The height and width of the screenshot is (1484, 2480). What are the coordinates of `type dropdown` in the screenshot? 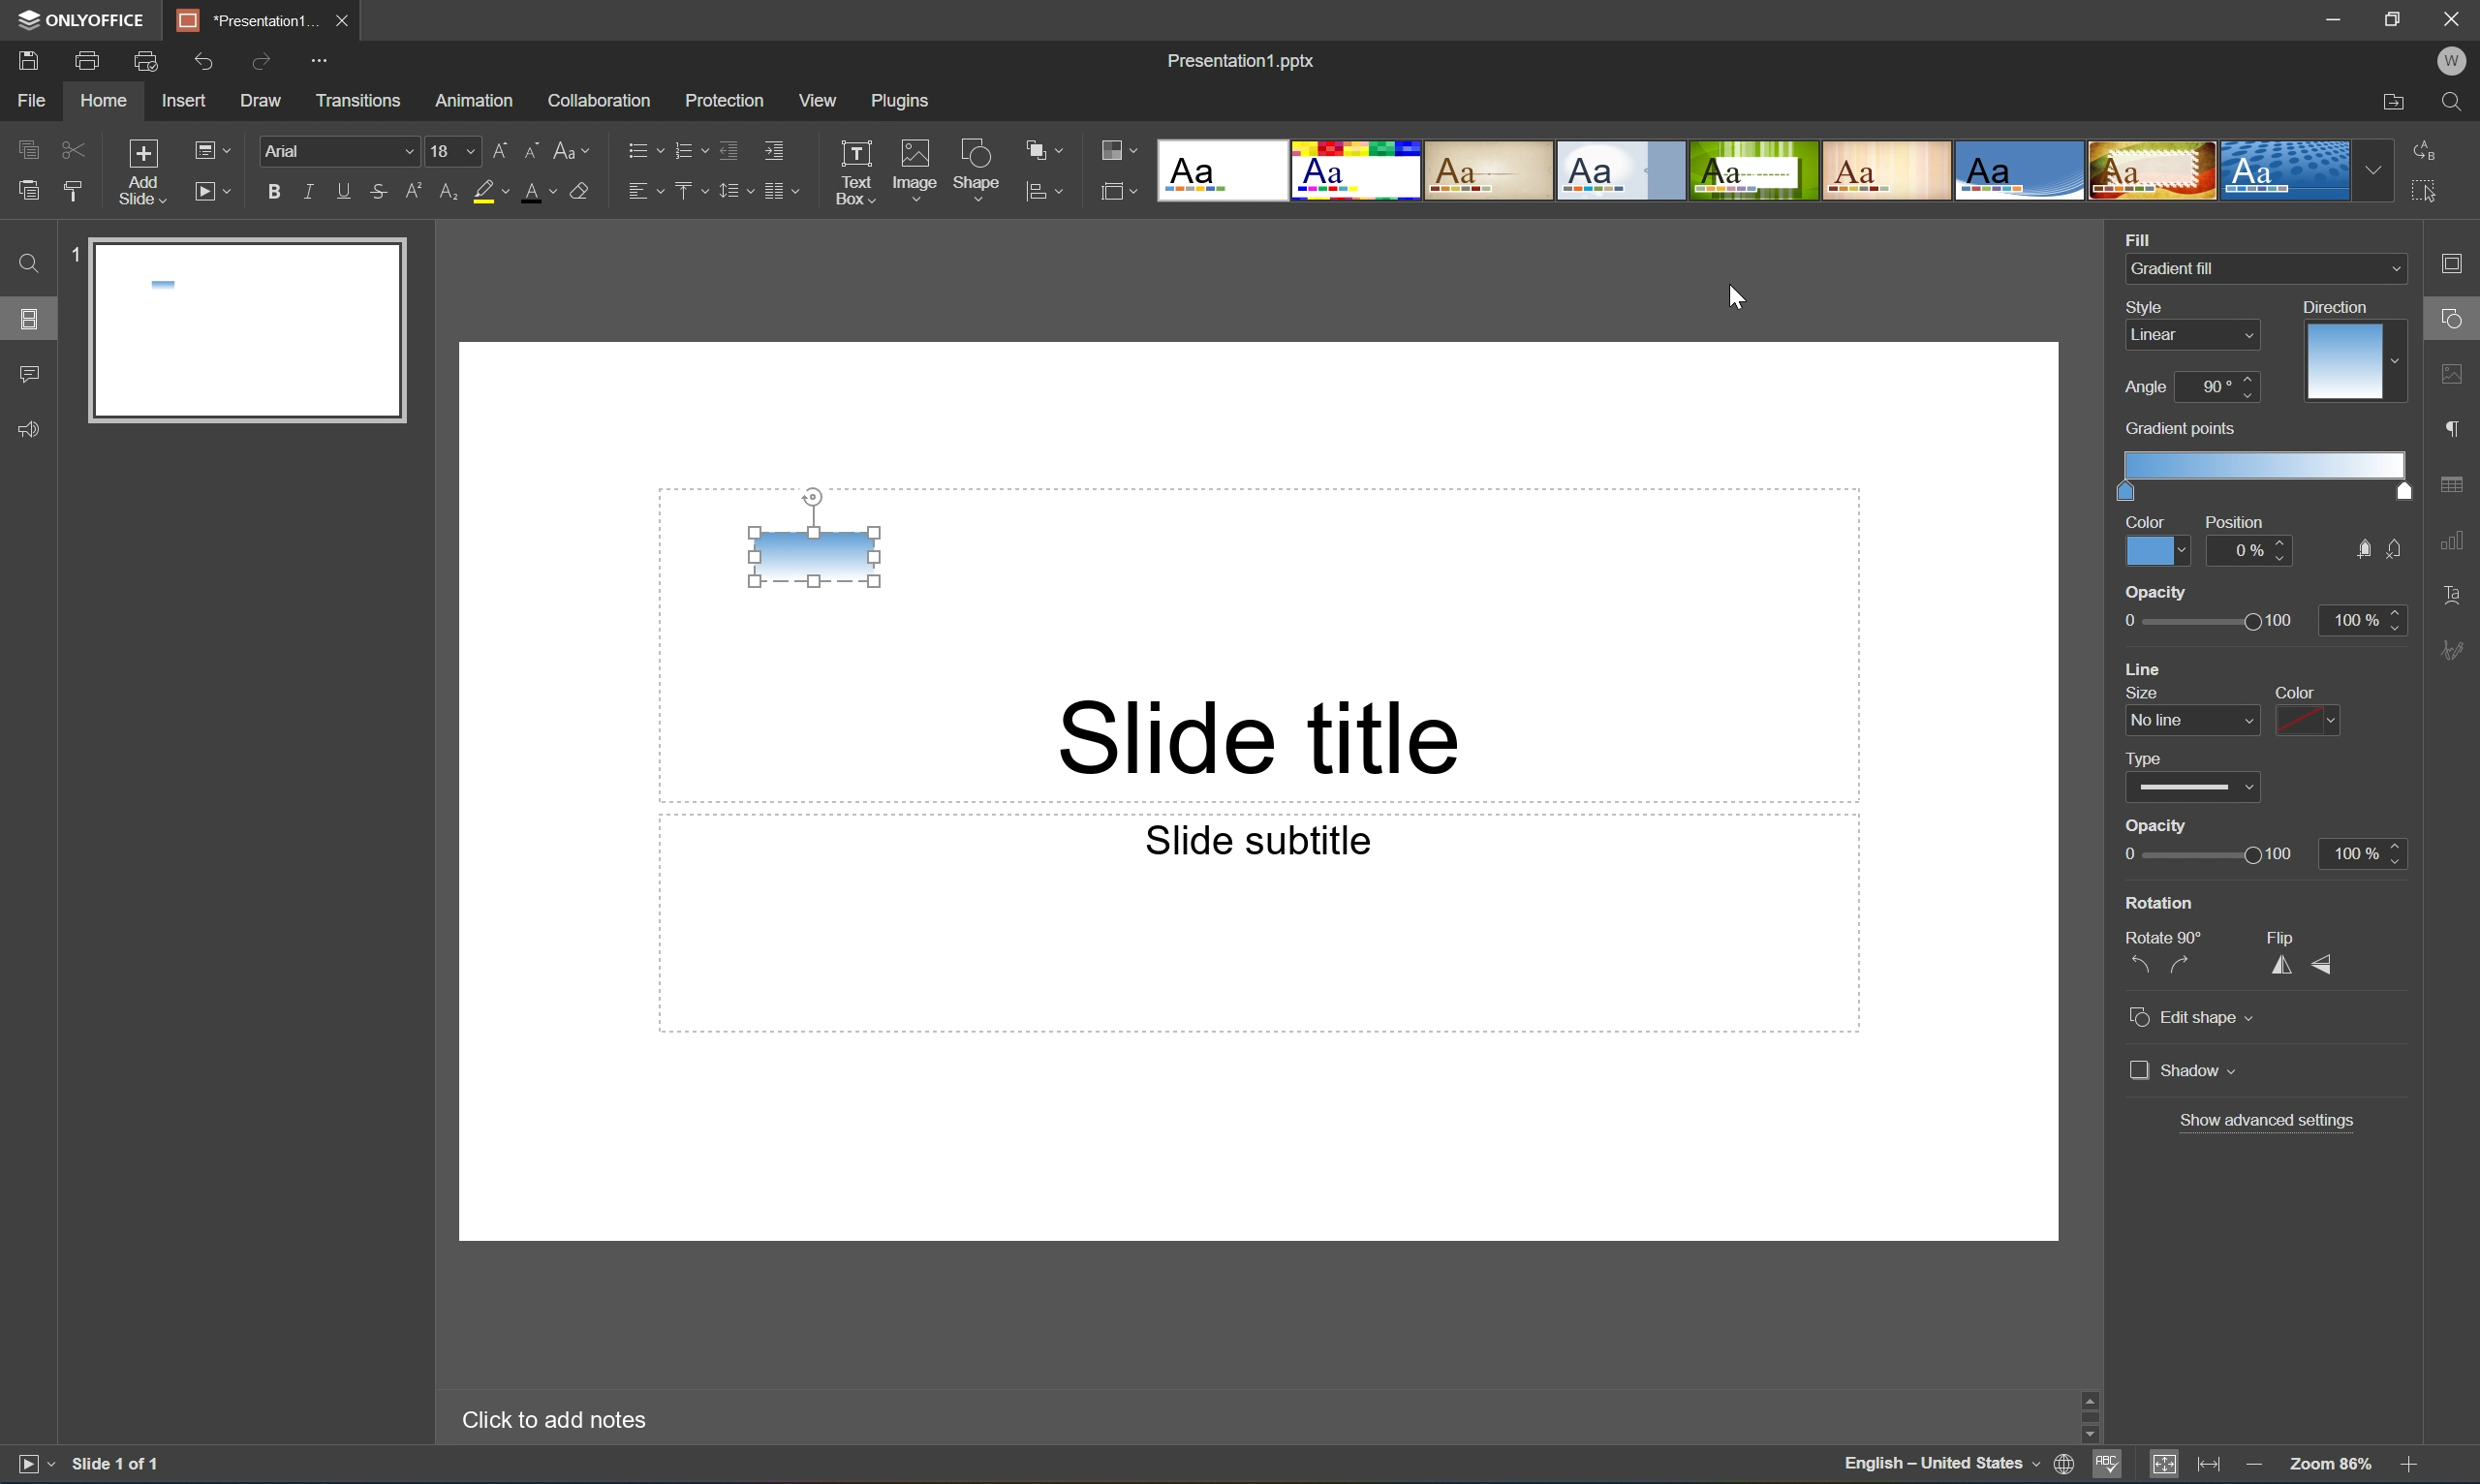 It's located at (2195, 788).